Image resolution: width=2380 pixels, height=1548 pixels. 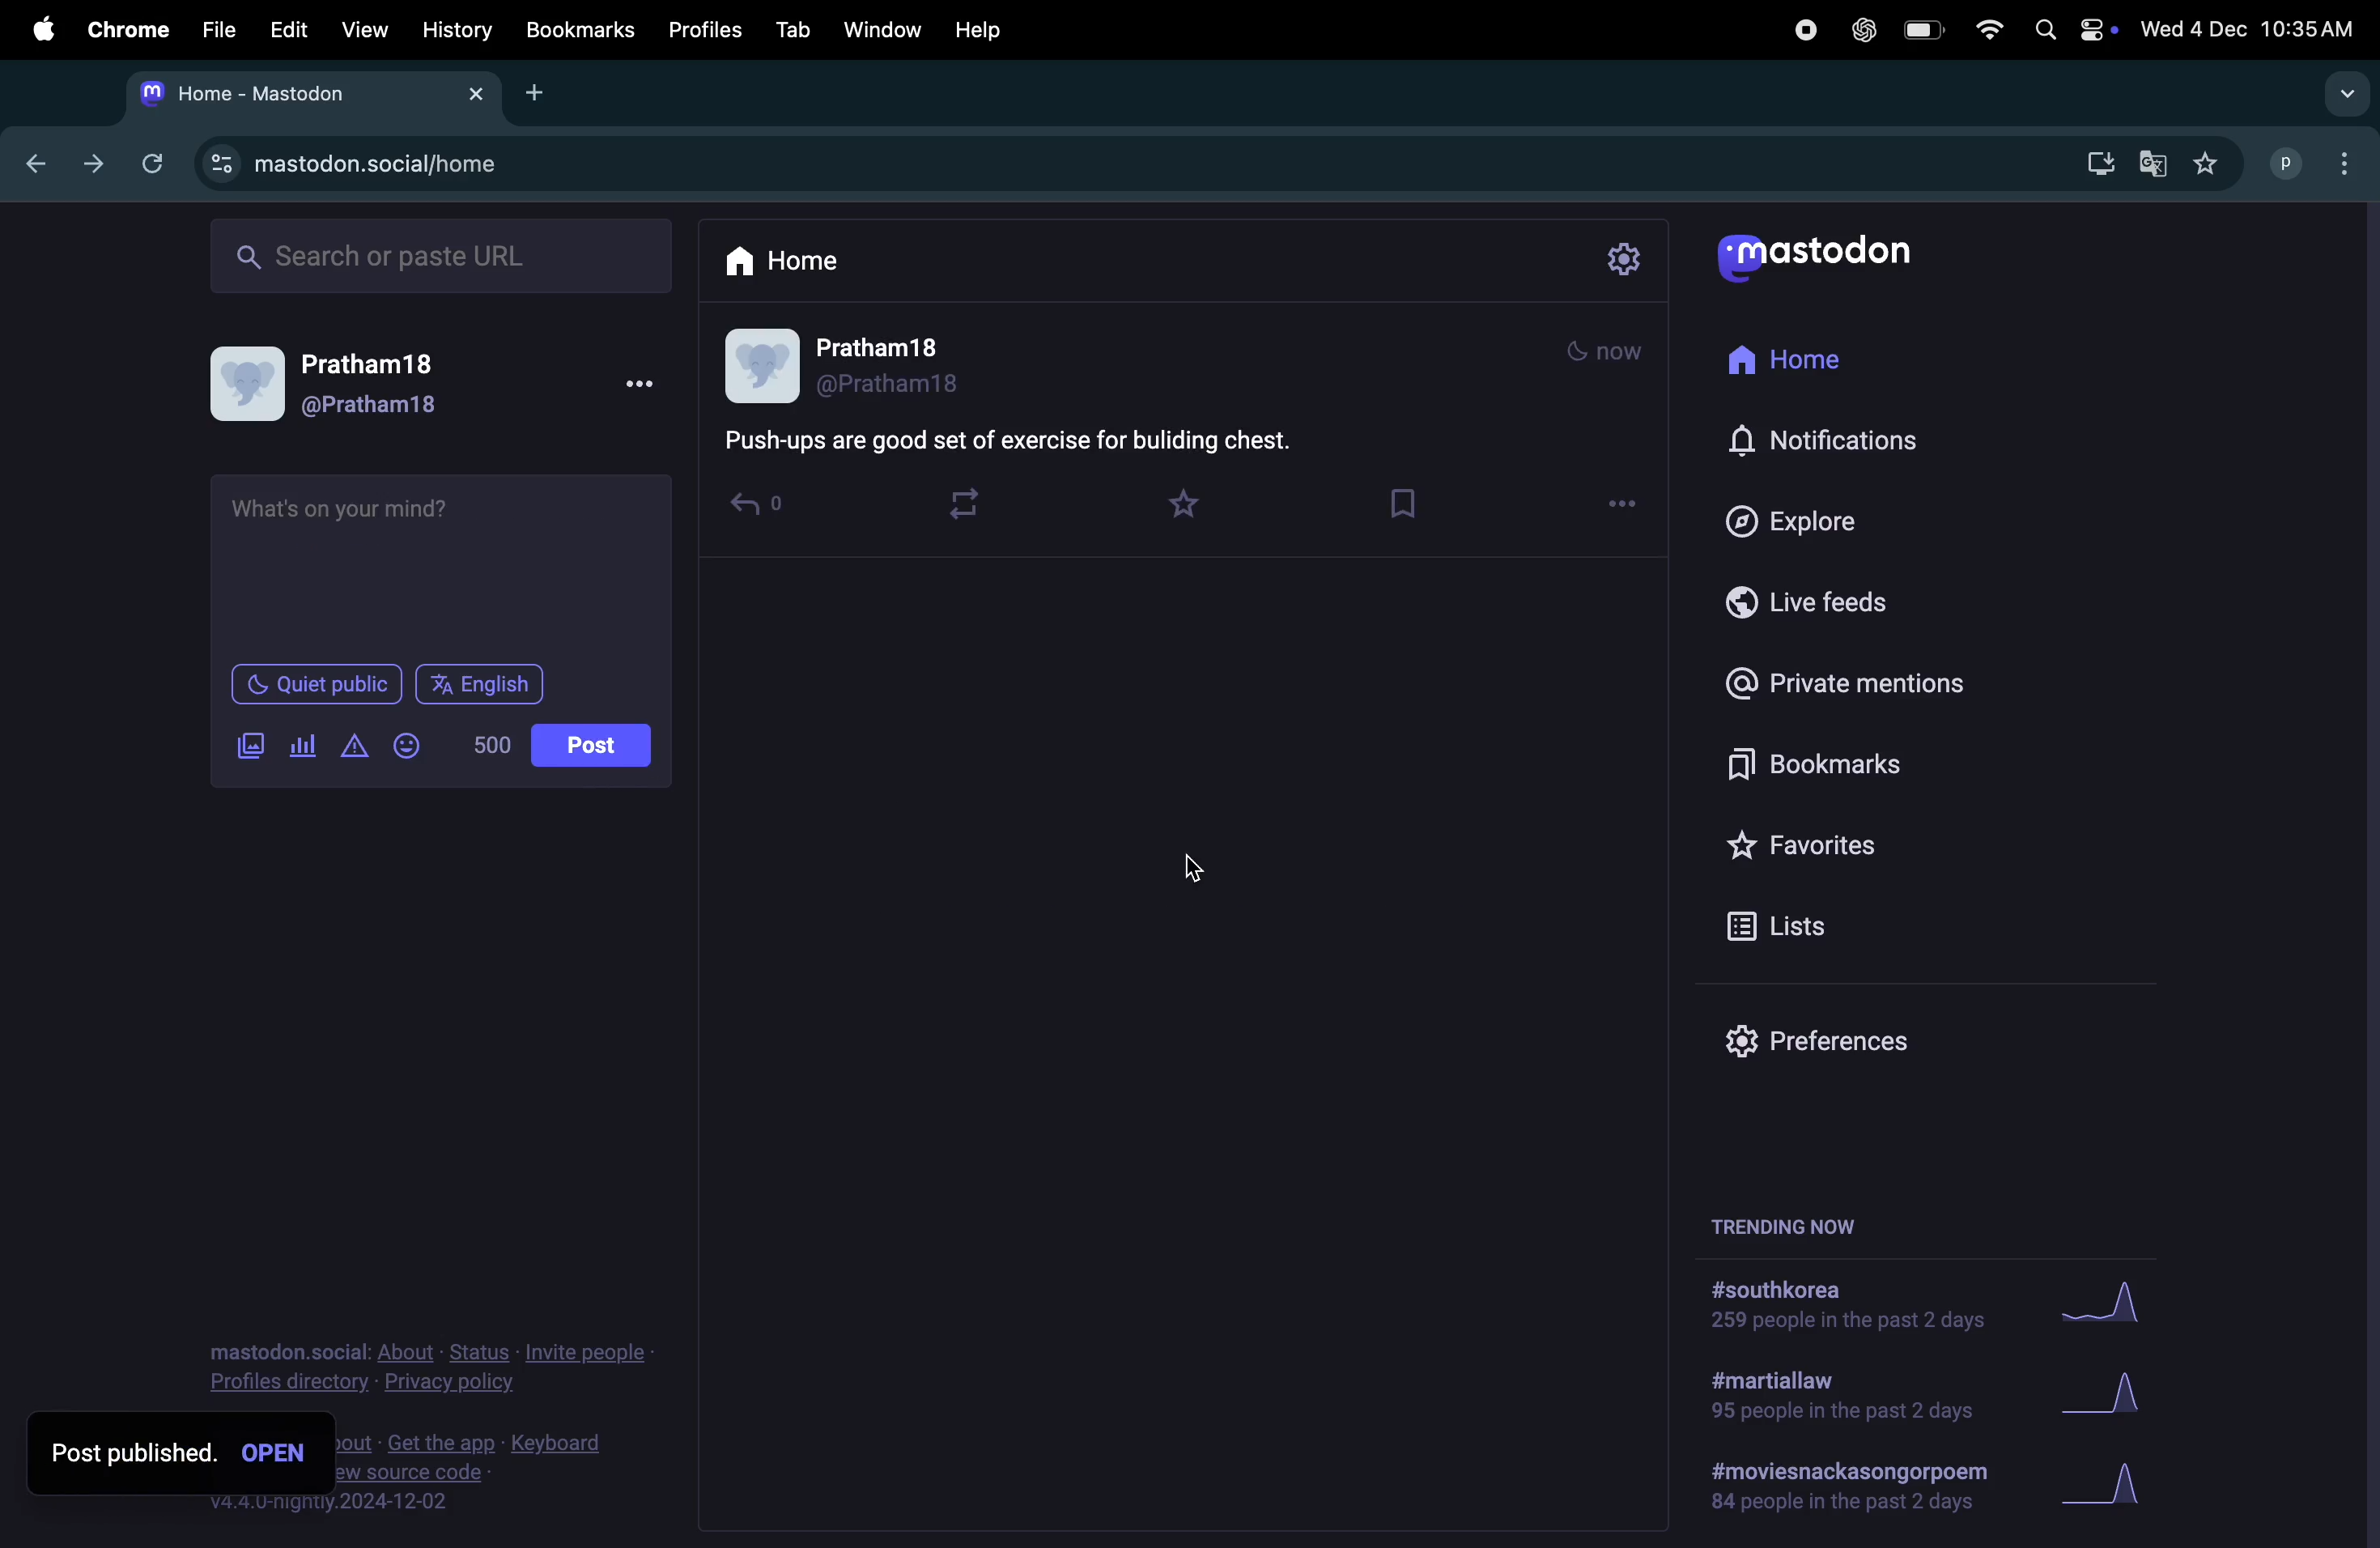 I want to click on Mastodon, so click(x=1839, y=257).